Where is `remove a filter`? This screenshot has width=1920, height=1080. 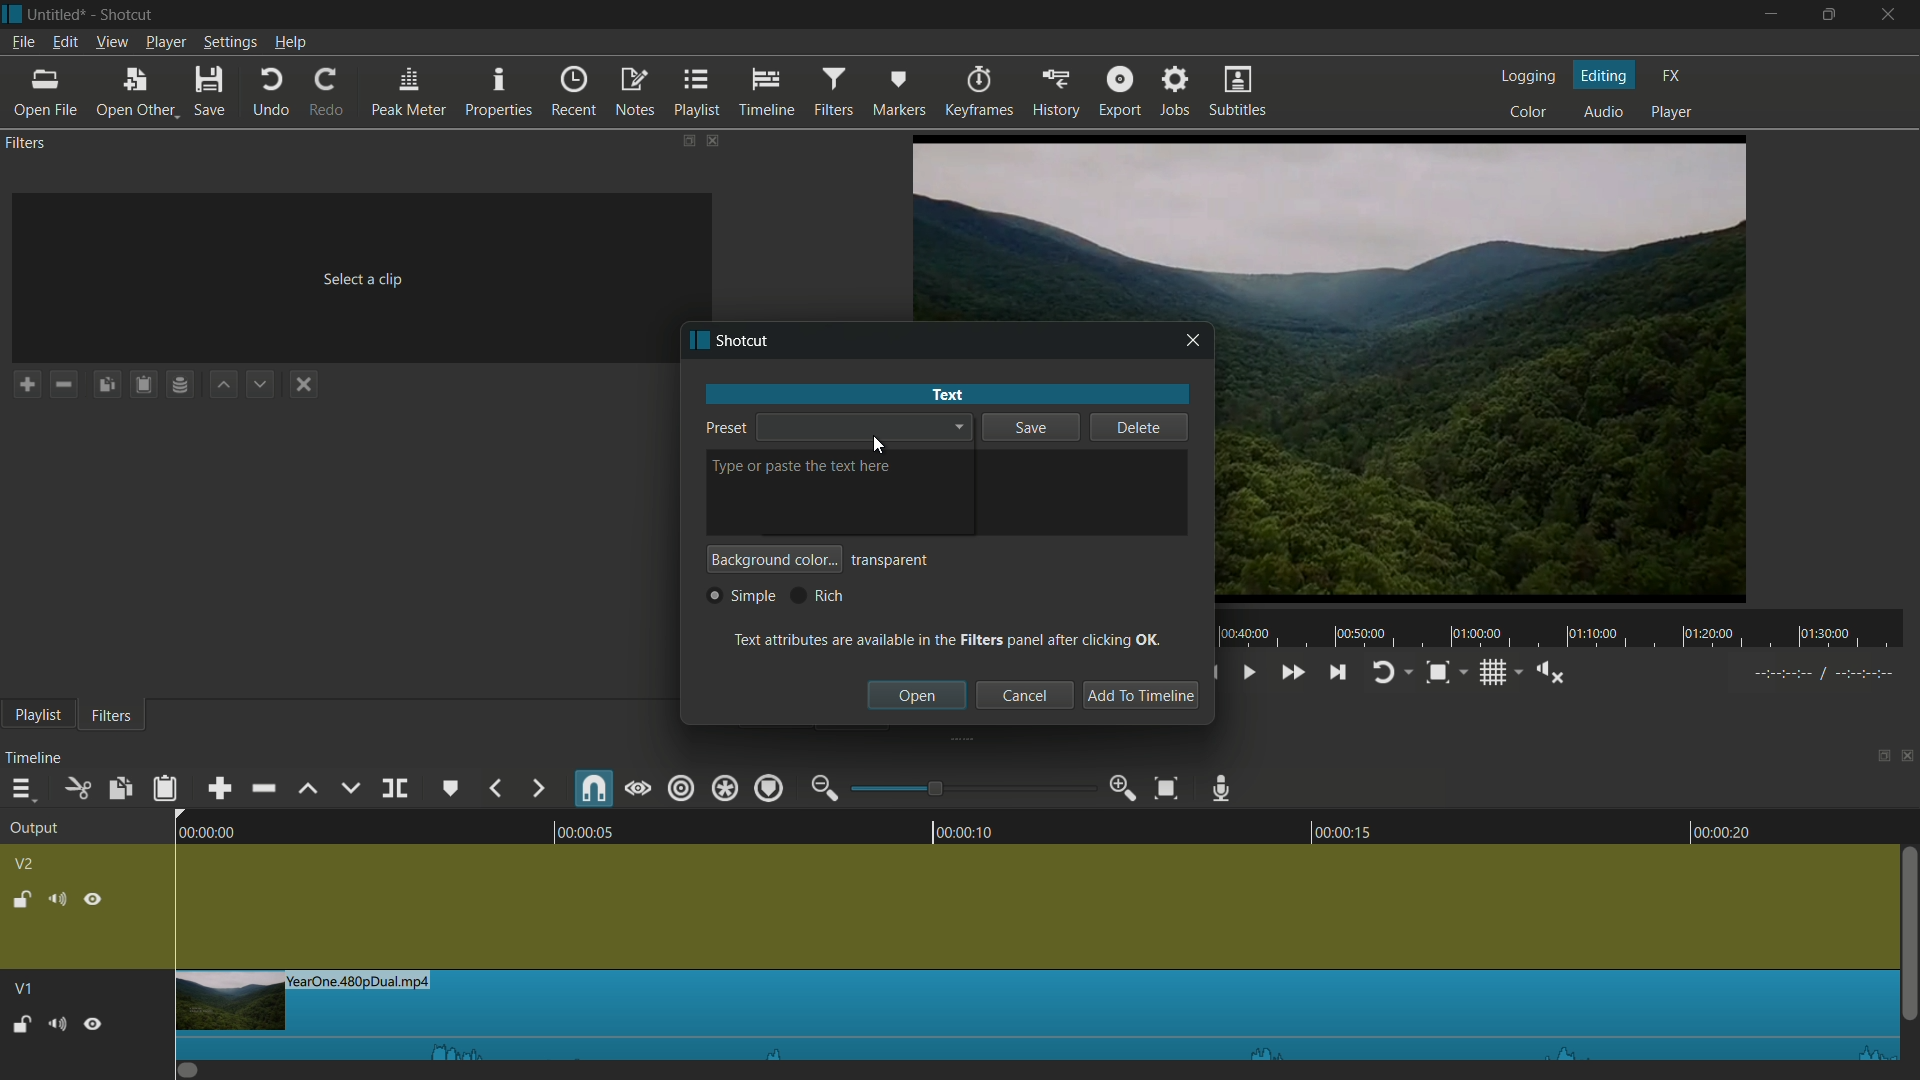
remove a filter is located at coordinates (64, 384).